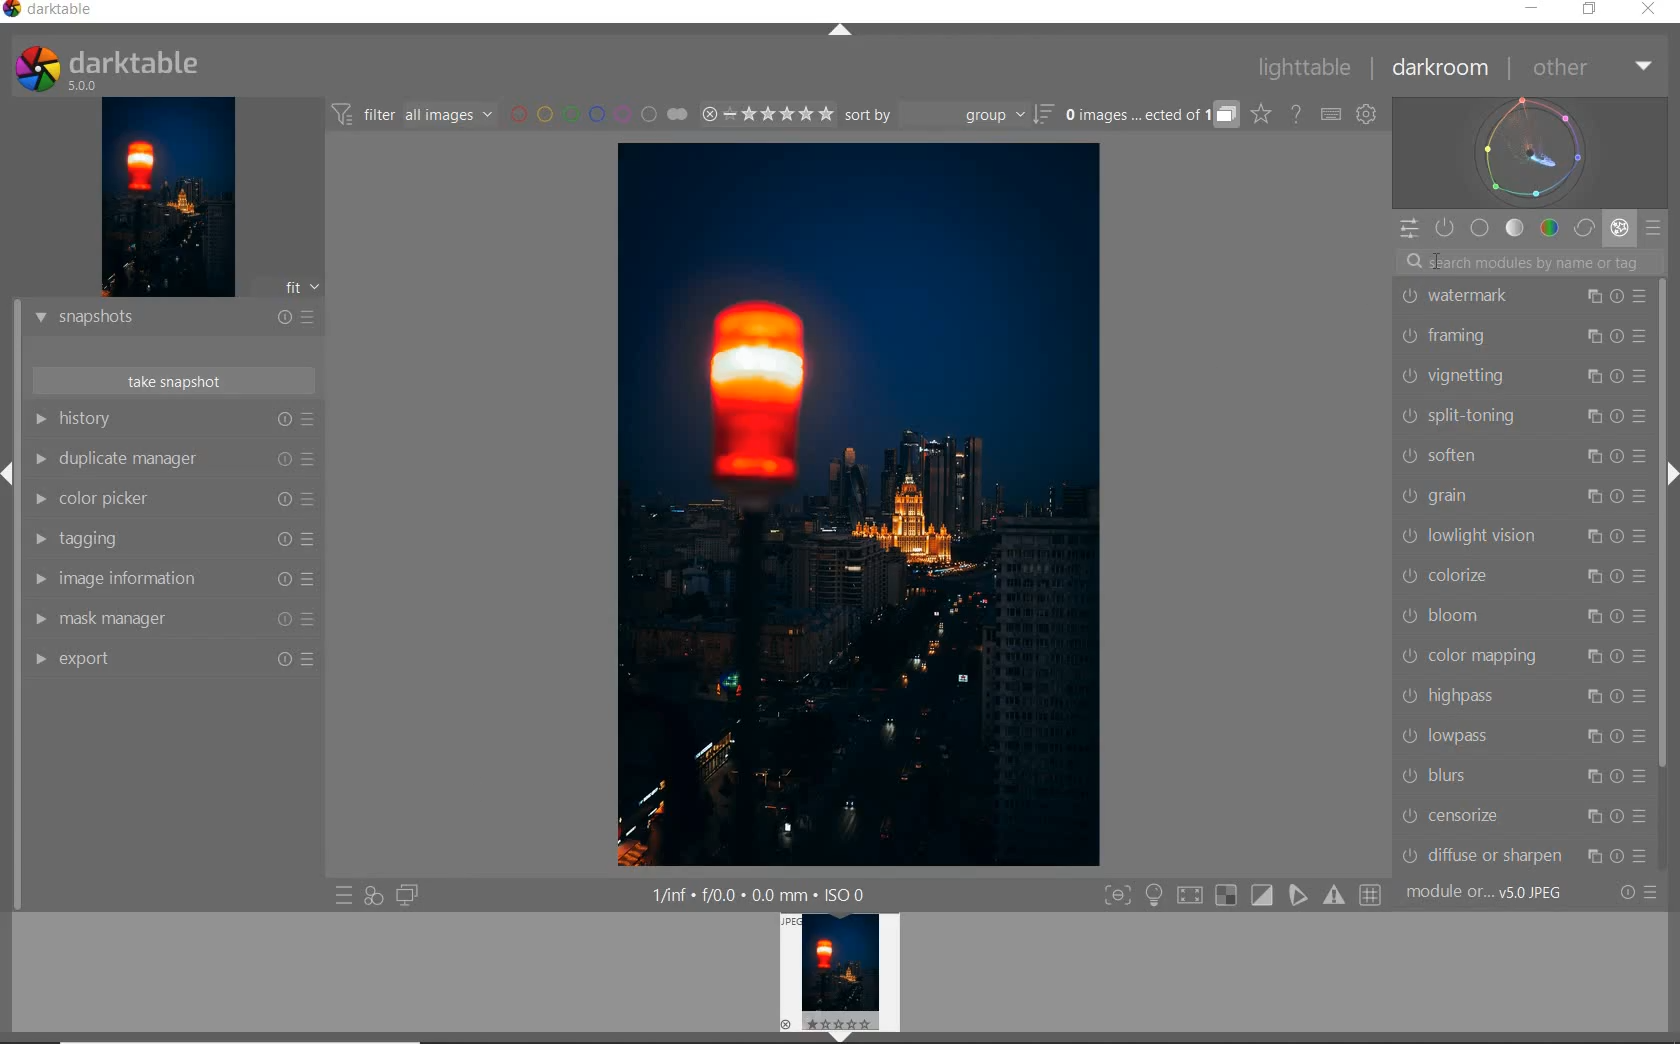  I want to click on QUICK ACCESS PANEL, so click(1409, 228).